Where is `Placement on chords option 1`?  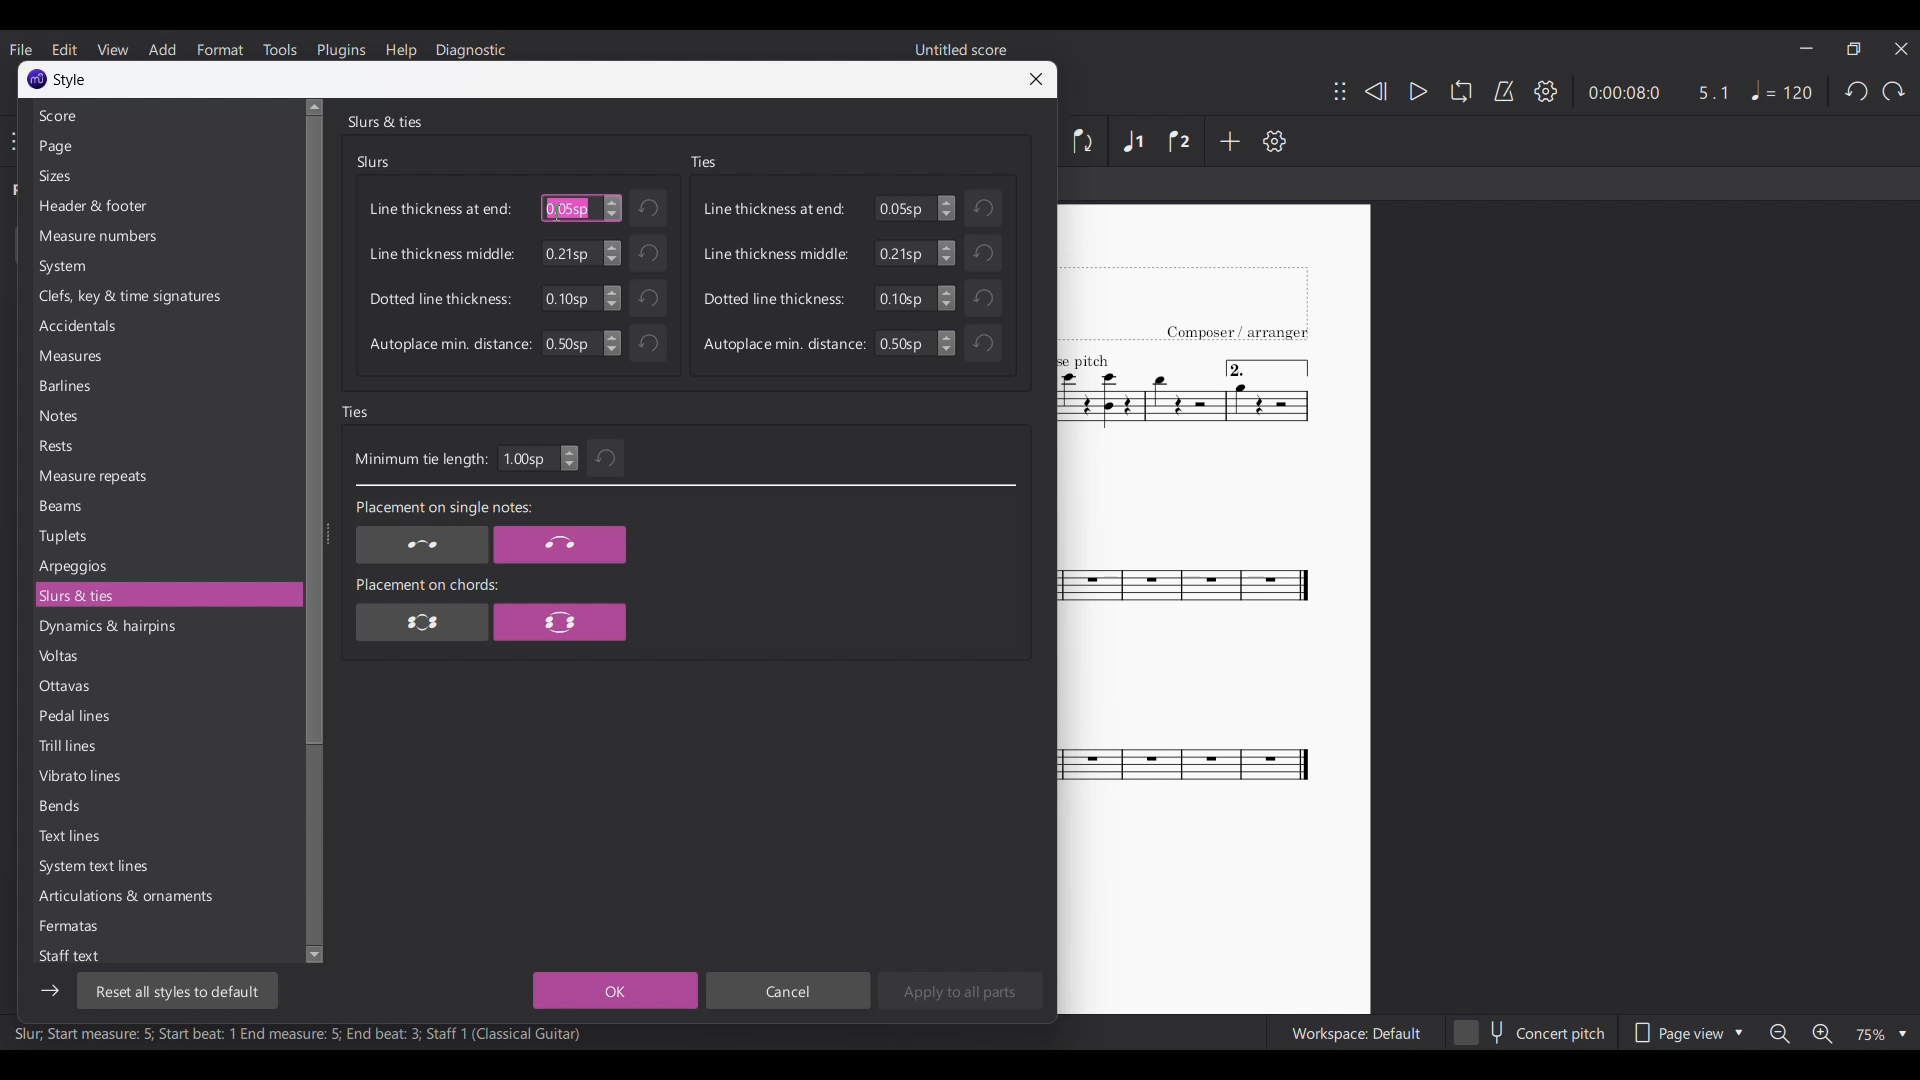 Placement on chords option 1 is located at coordinates (423, 621).